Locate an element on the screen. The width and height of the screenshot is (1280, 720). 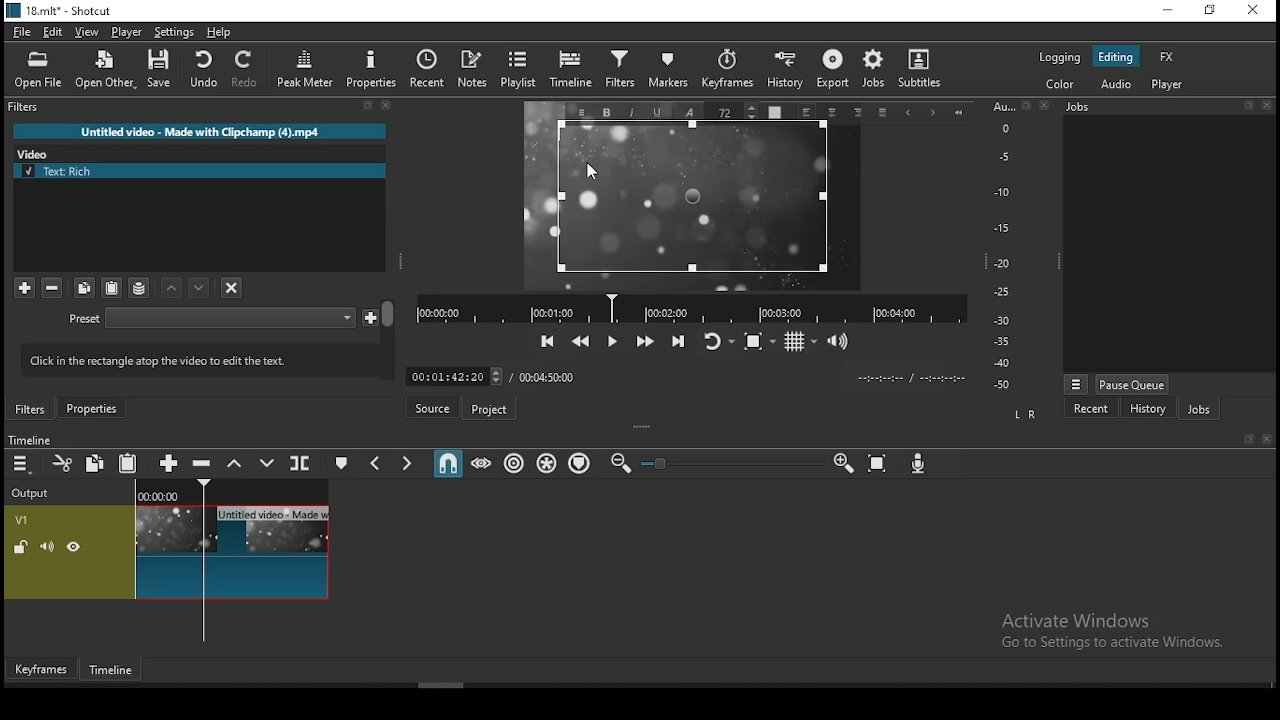
video track is located at coordinates (167, 552).